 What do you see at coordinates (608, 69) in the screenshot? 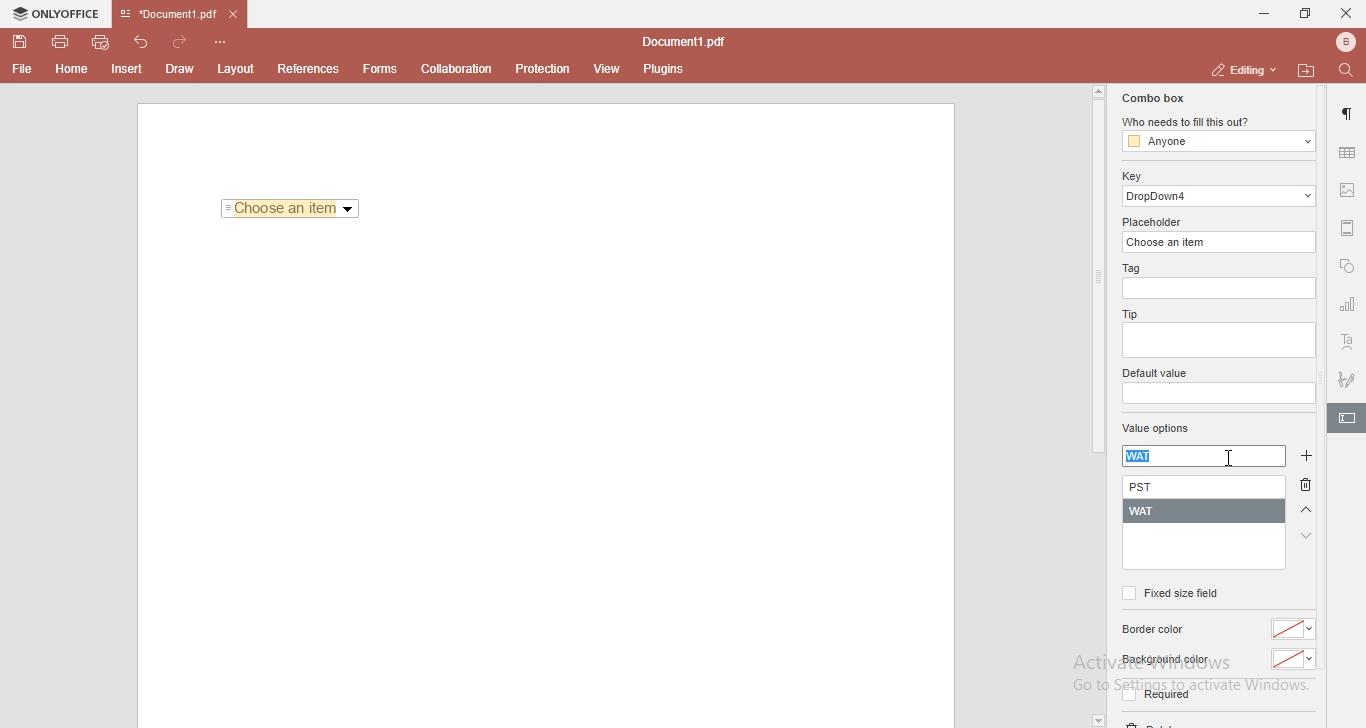
I see `view` at bounding box center [608, 69].